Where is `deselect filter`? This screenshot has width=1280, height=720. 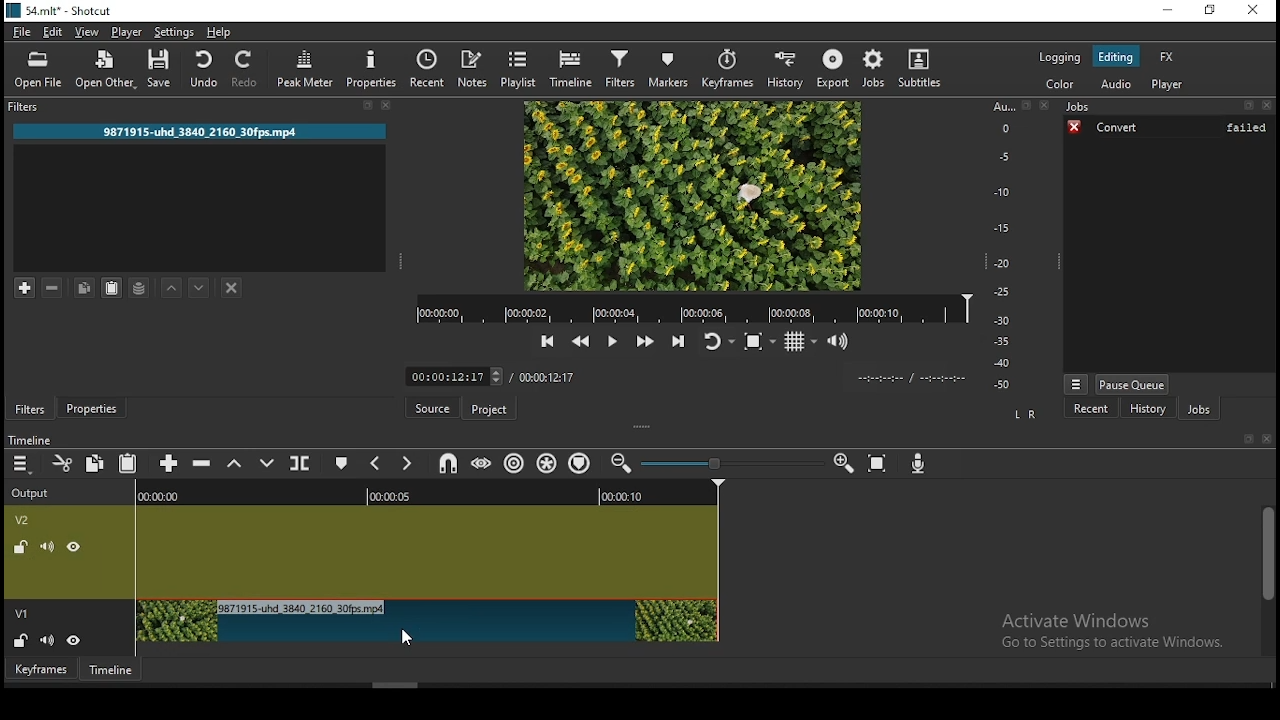
deselect filter is located at coordinates (231, 288).